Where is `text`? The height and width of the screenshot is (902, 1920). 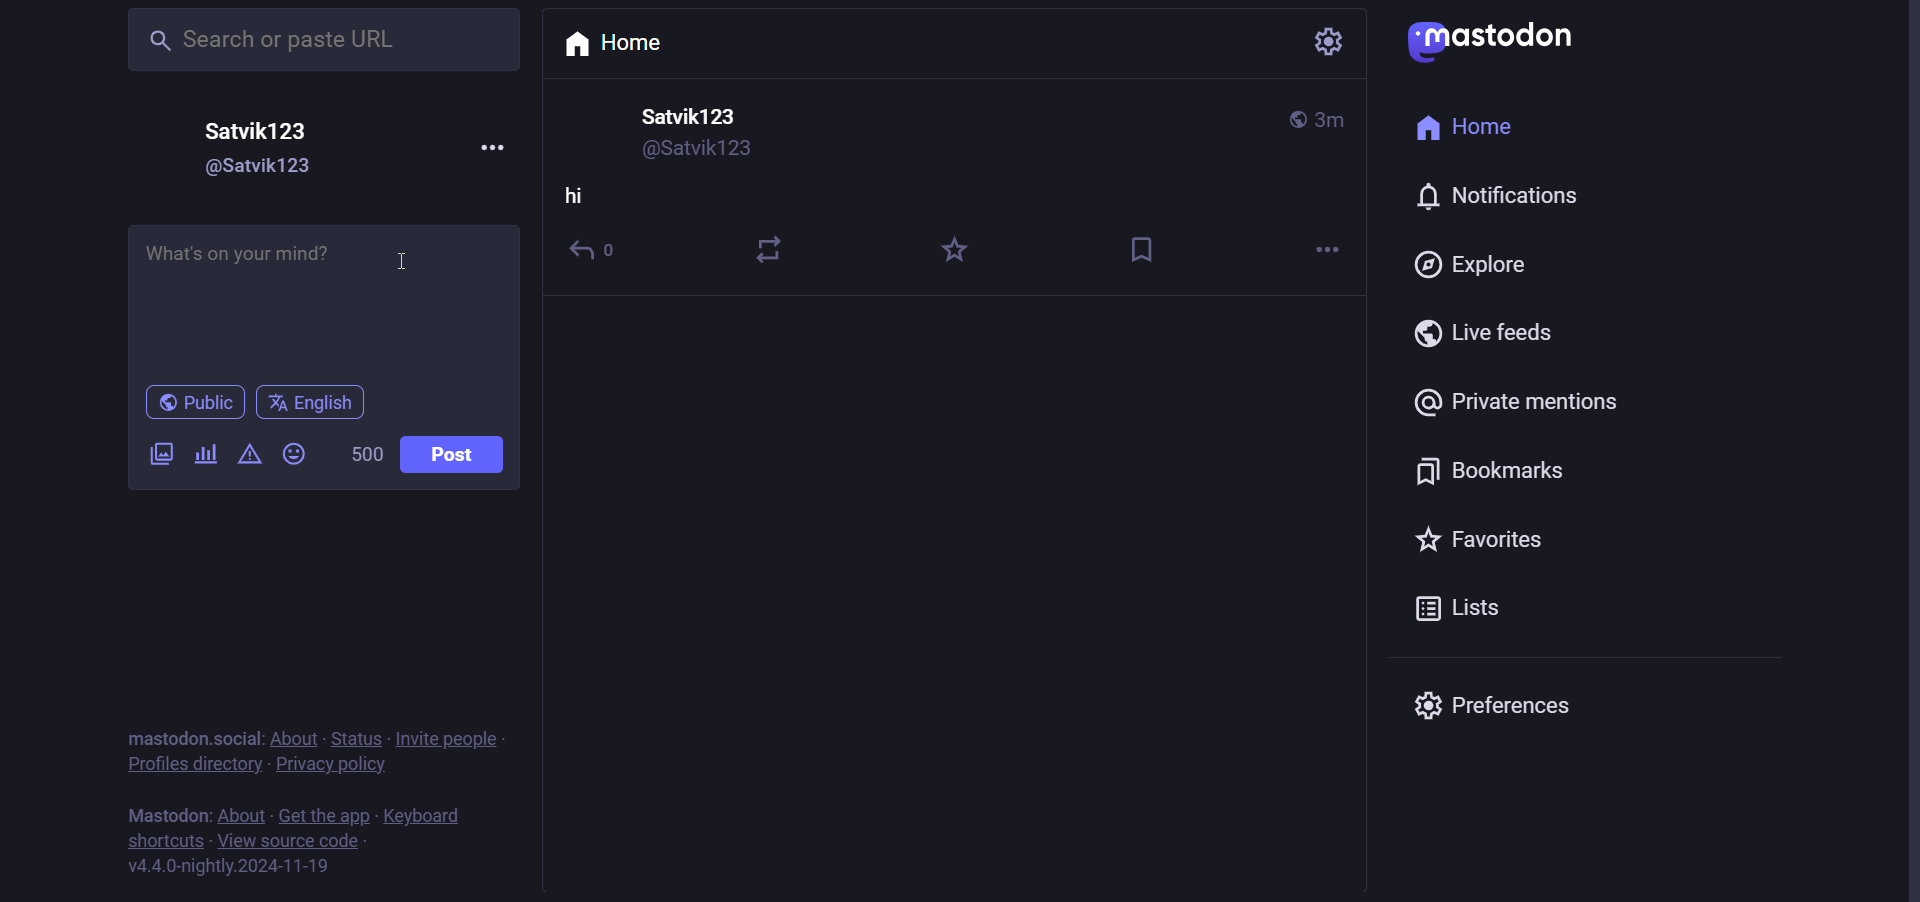 text is located at coordinates (166, 817).